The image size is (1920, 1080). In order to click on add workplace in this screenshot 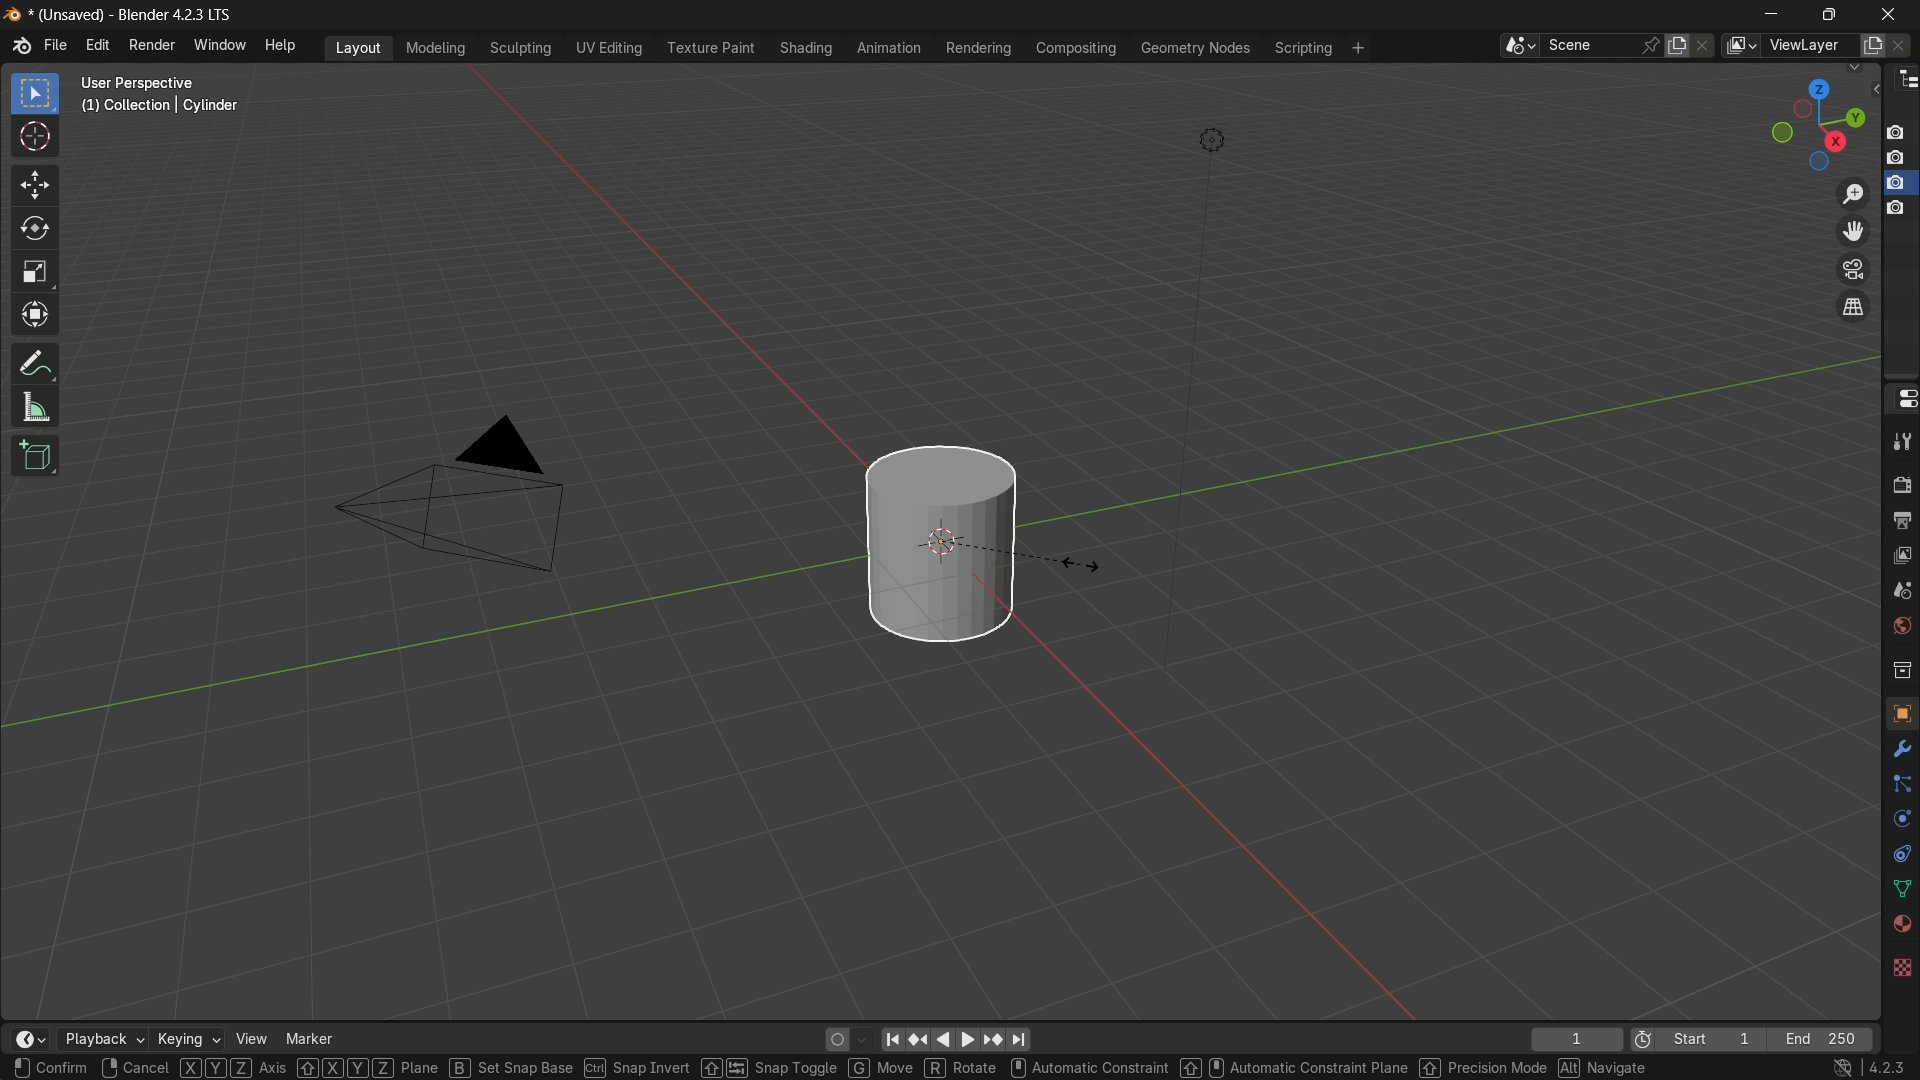, I will do `click(1361, 48)`.